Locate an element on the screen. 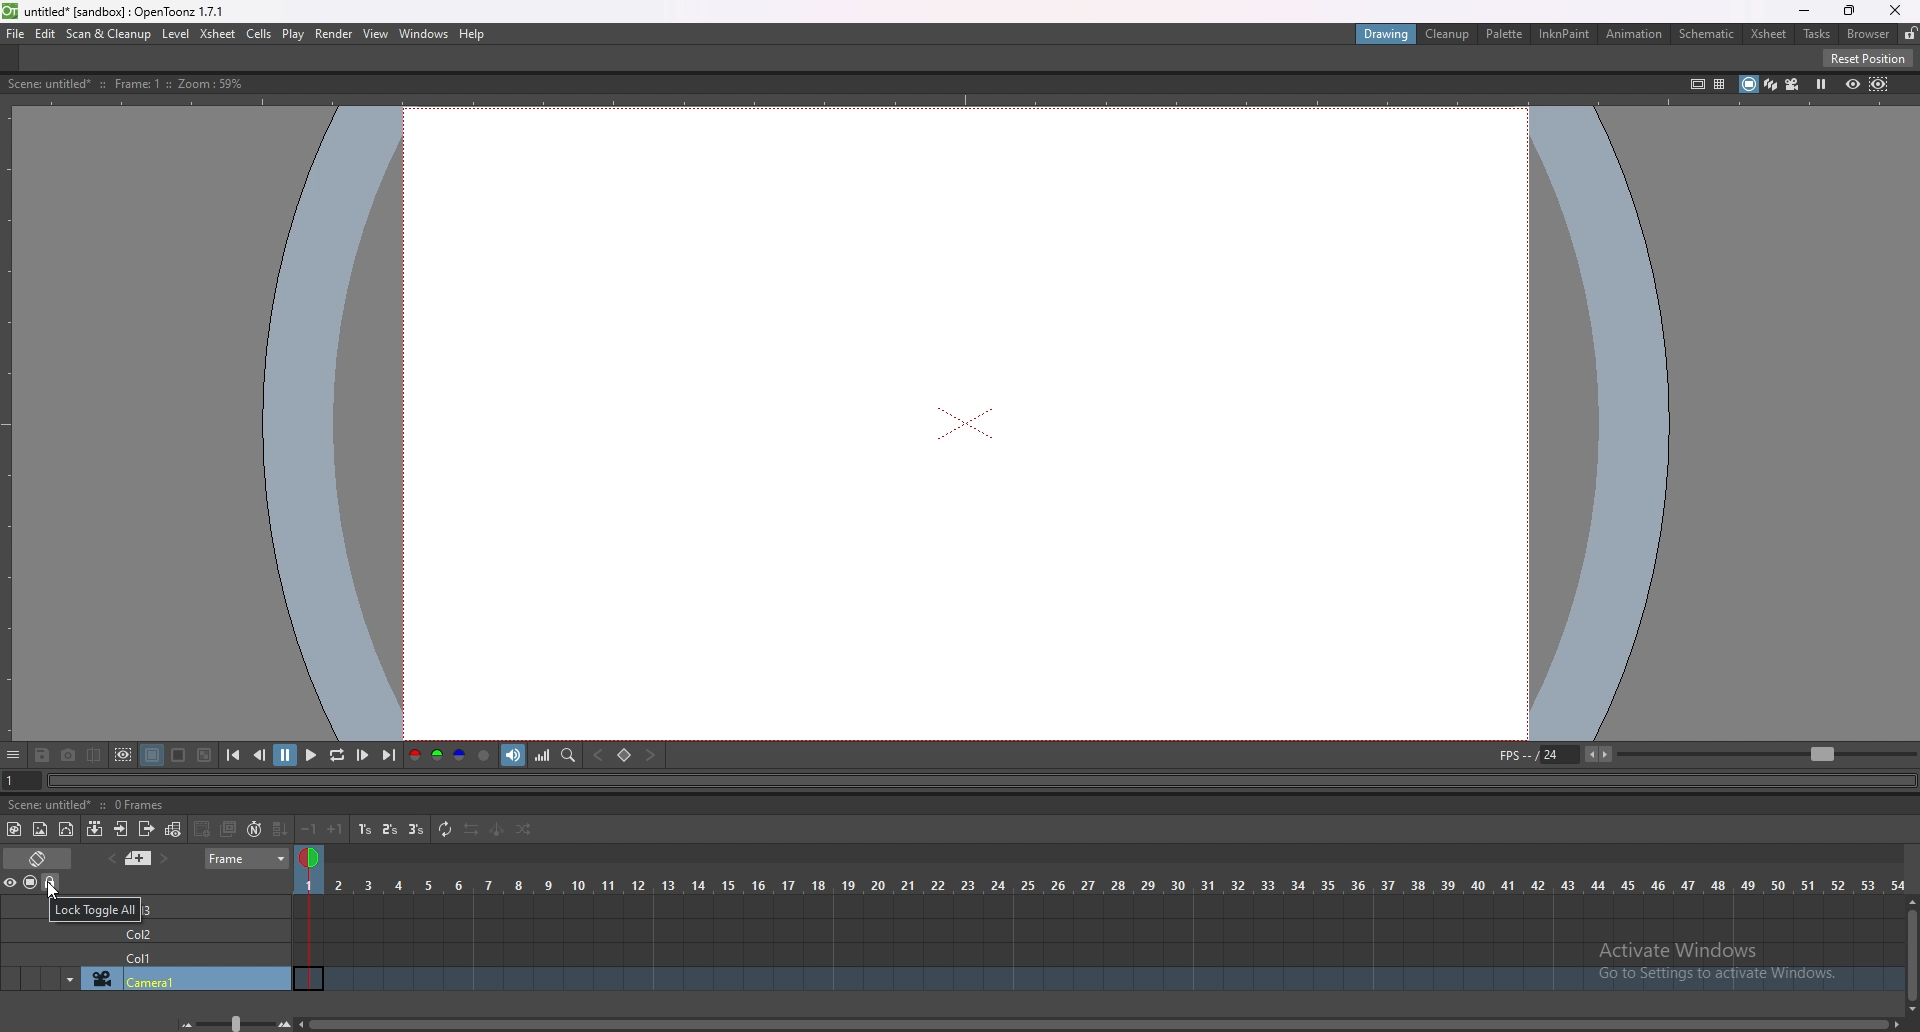  reframe on 3s is located at coordinates (417, 830).